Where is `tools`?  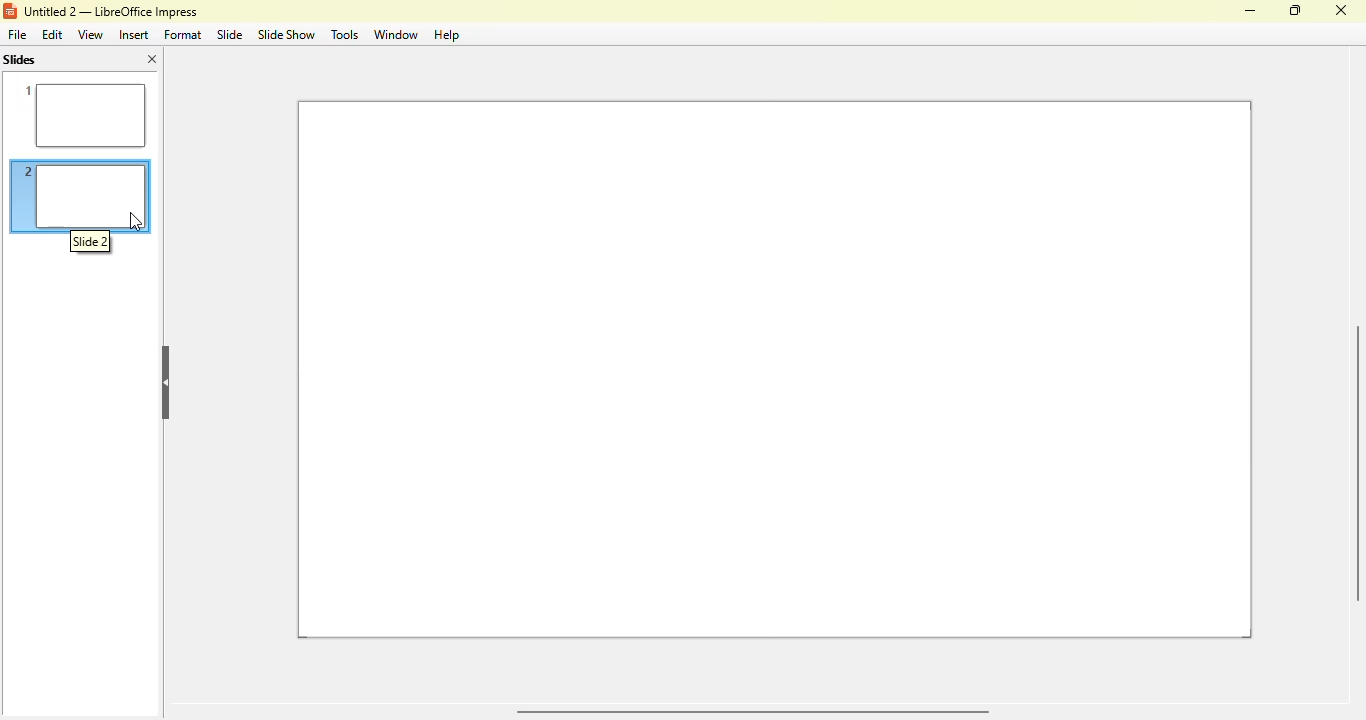 tools is located at coordinates (343, 34).